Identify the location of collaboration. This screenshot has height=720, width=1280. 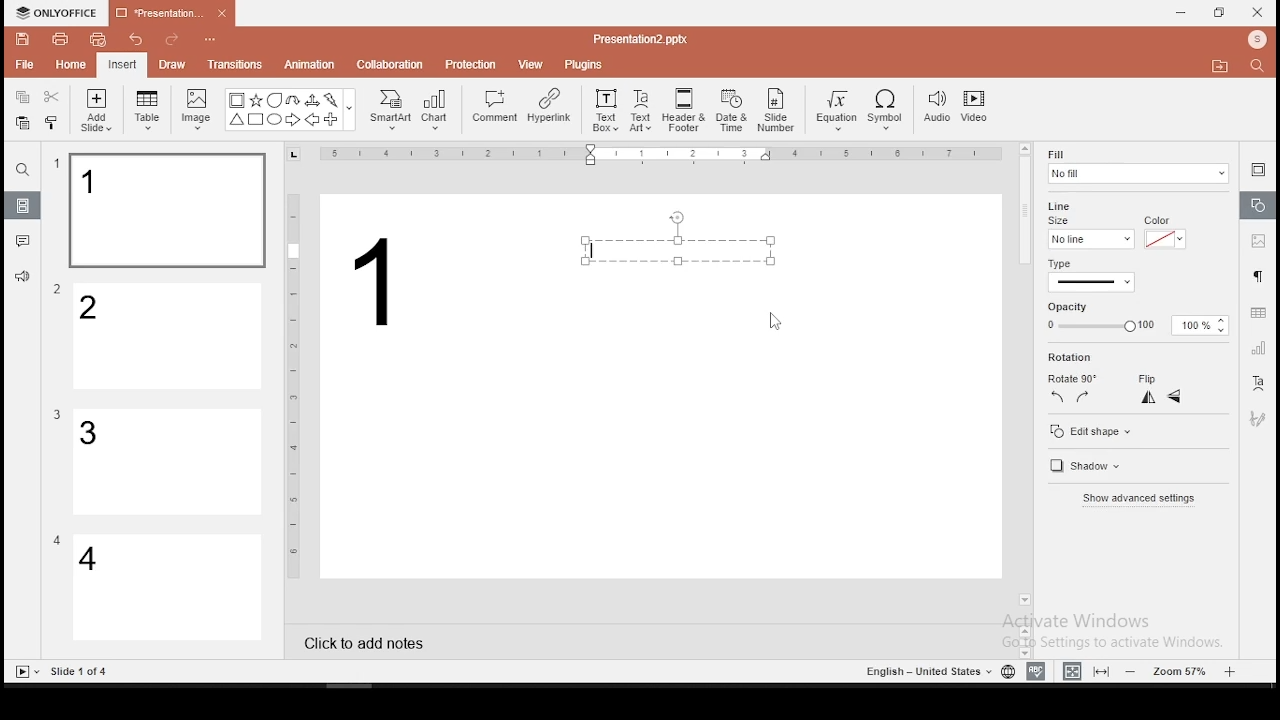
(392, 63).